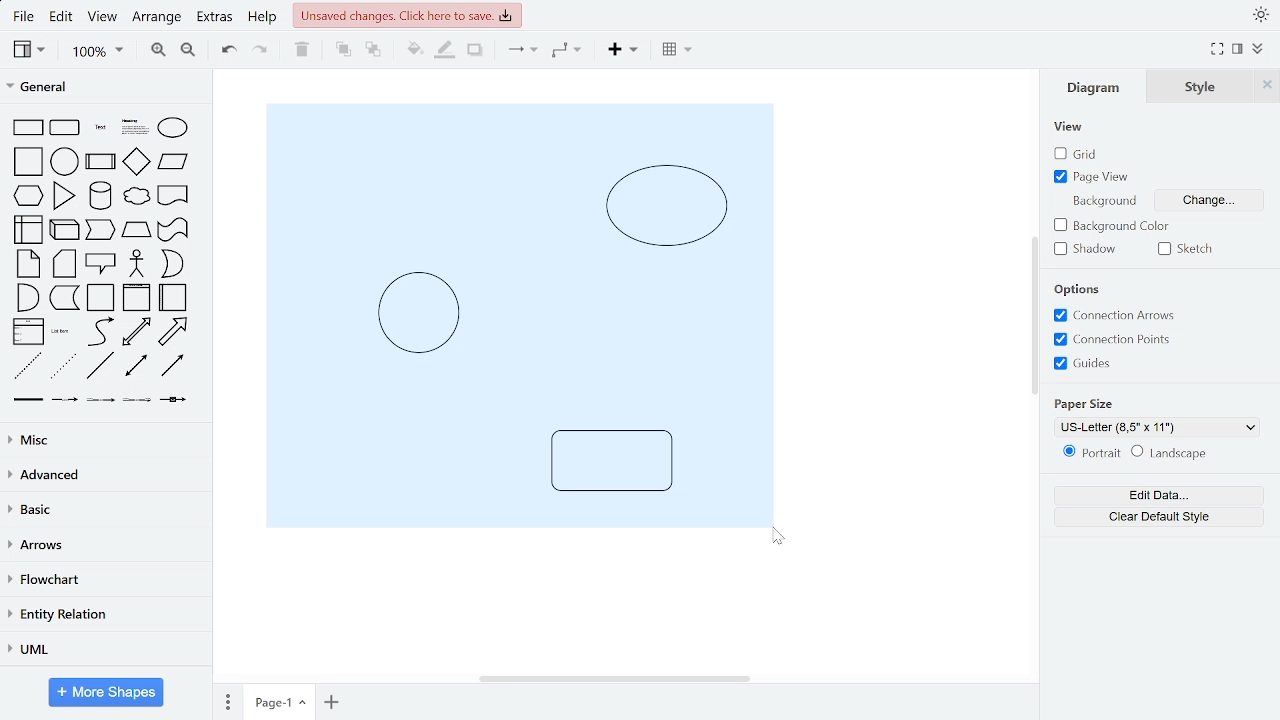 Image resolution: width=1280 pixels, height=720 pixels. I want to click on Current Diagrams, so click(518, 315).